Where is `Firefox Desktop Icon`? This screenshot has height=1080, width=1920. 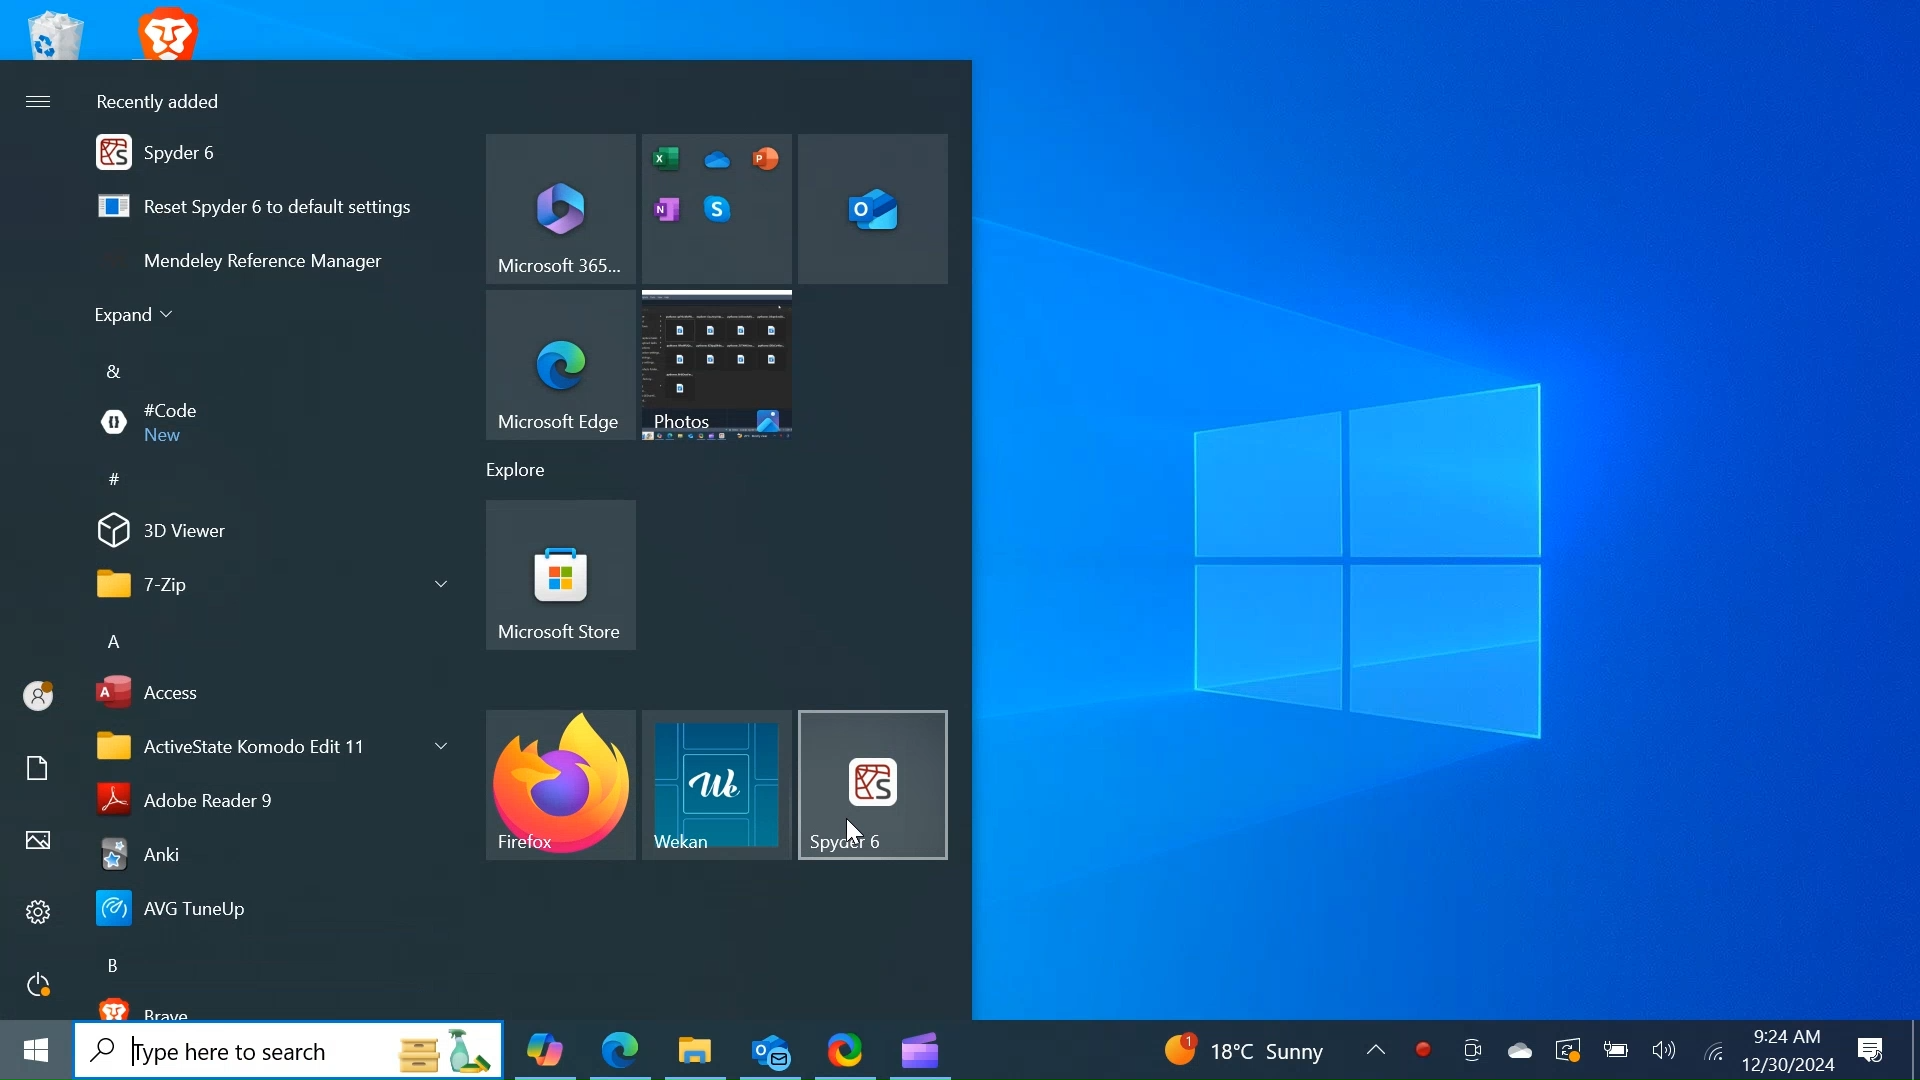 Firefox Desktop Icon is located at coordinates (561, 782).